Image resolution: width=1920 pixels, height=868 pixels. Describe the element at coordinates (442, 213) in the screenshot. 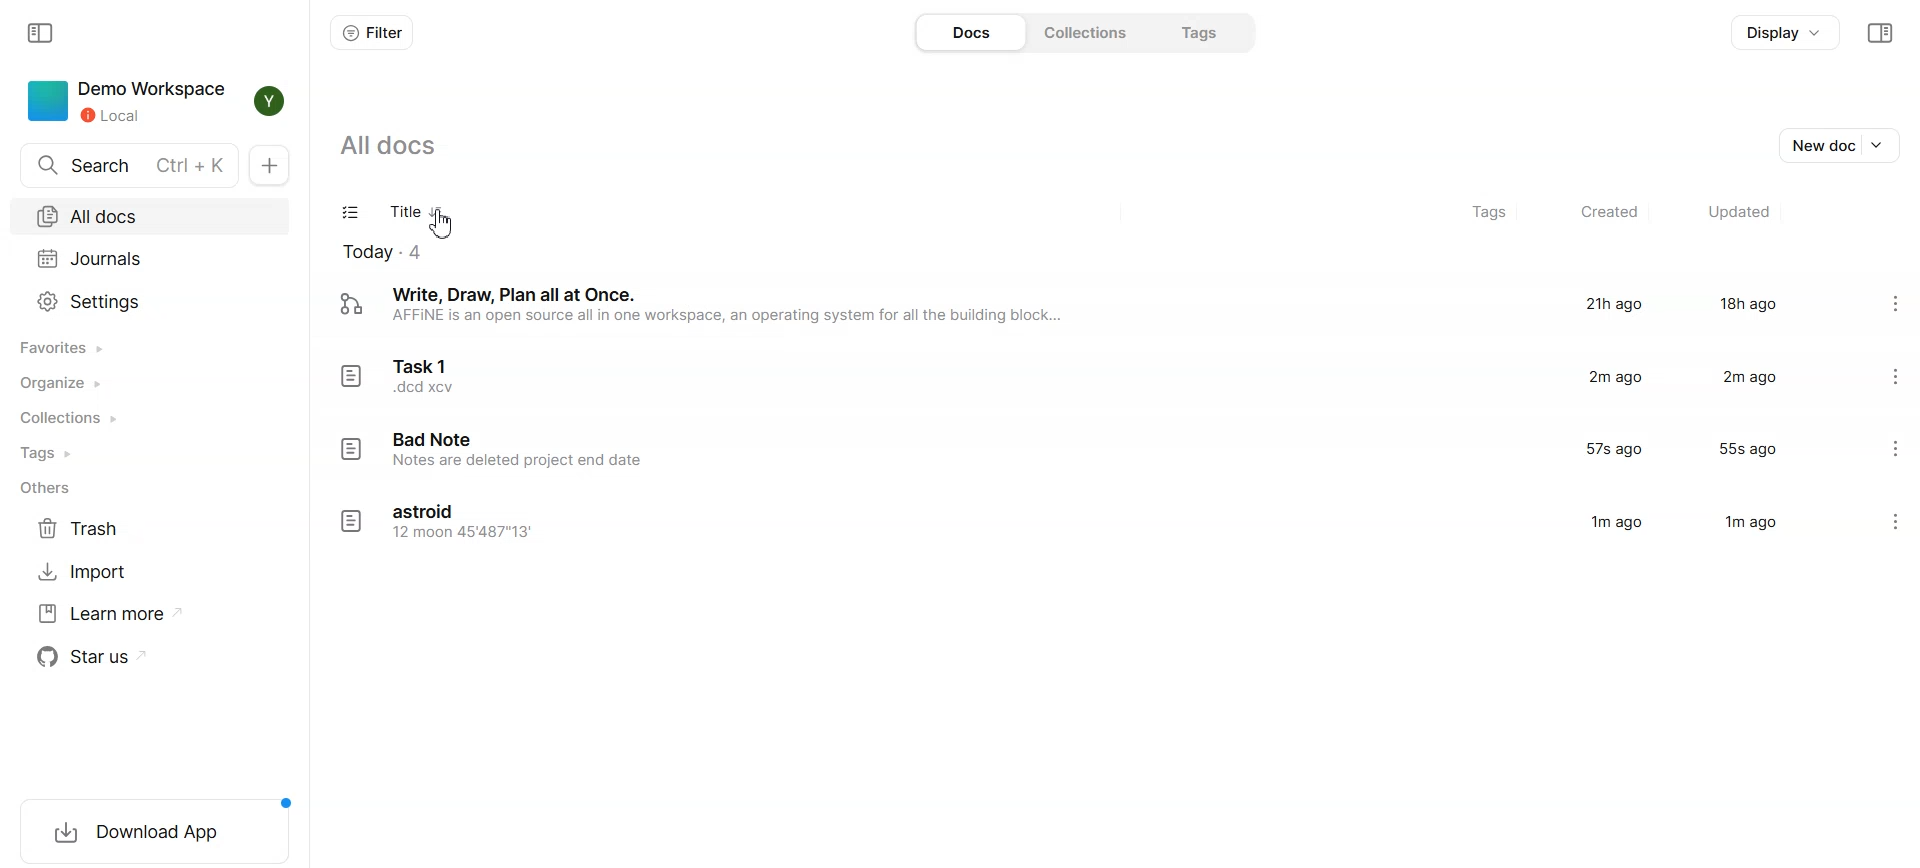

I see `Sort doc file` at that location.